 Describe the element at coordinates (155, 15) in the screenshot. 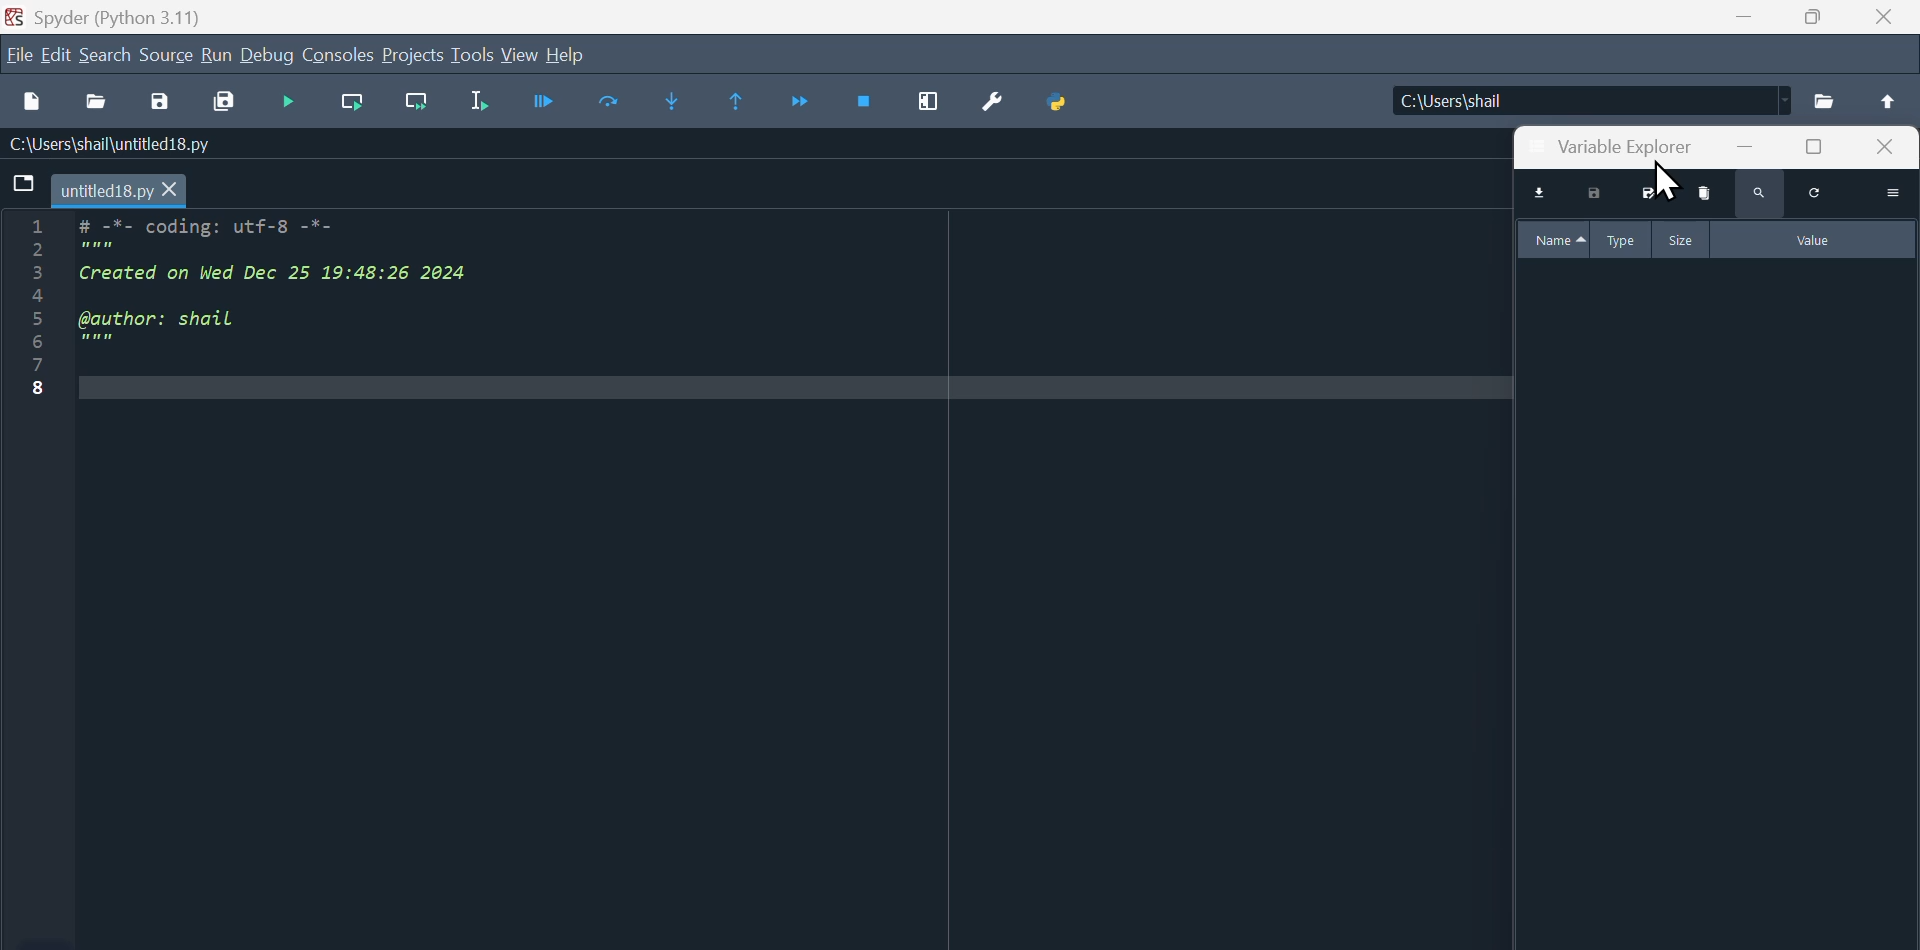

I see `Spyder (Python 3.11)` at that location.